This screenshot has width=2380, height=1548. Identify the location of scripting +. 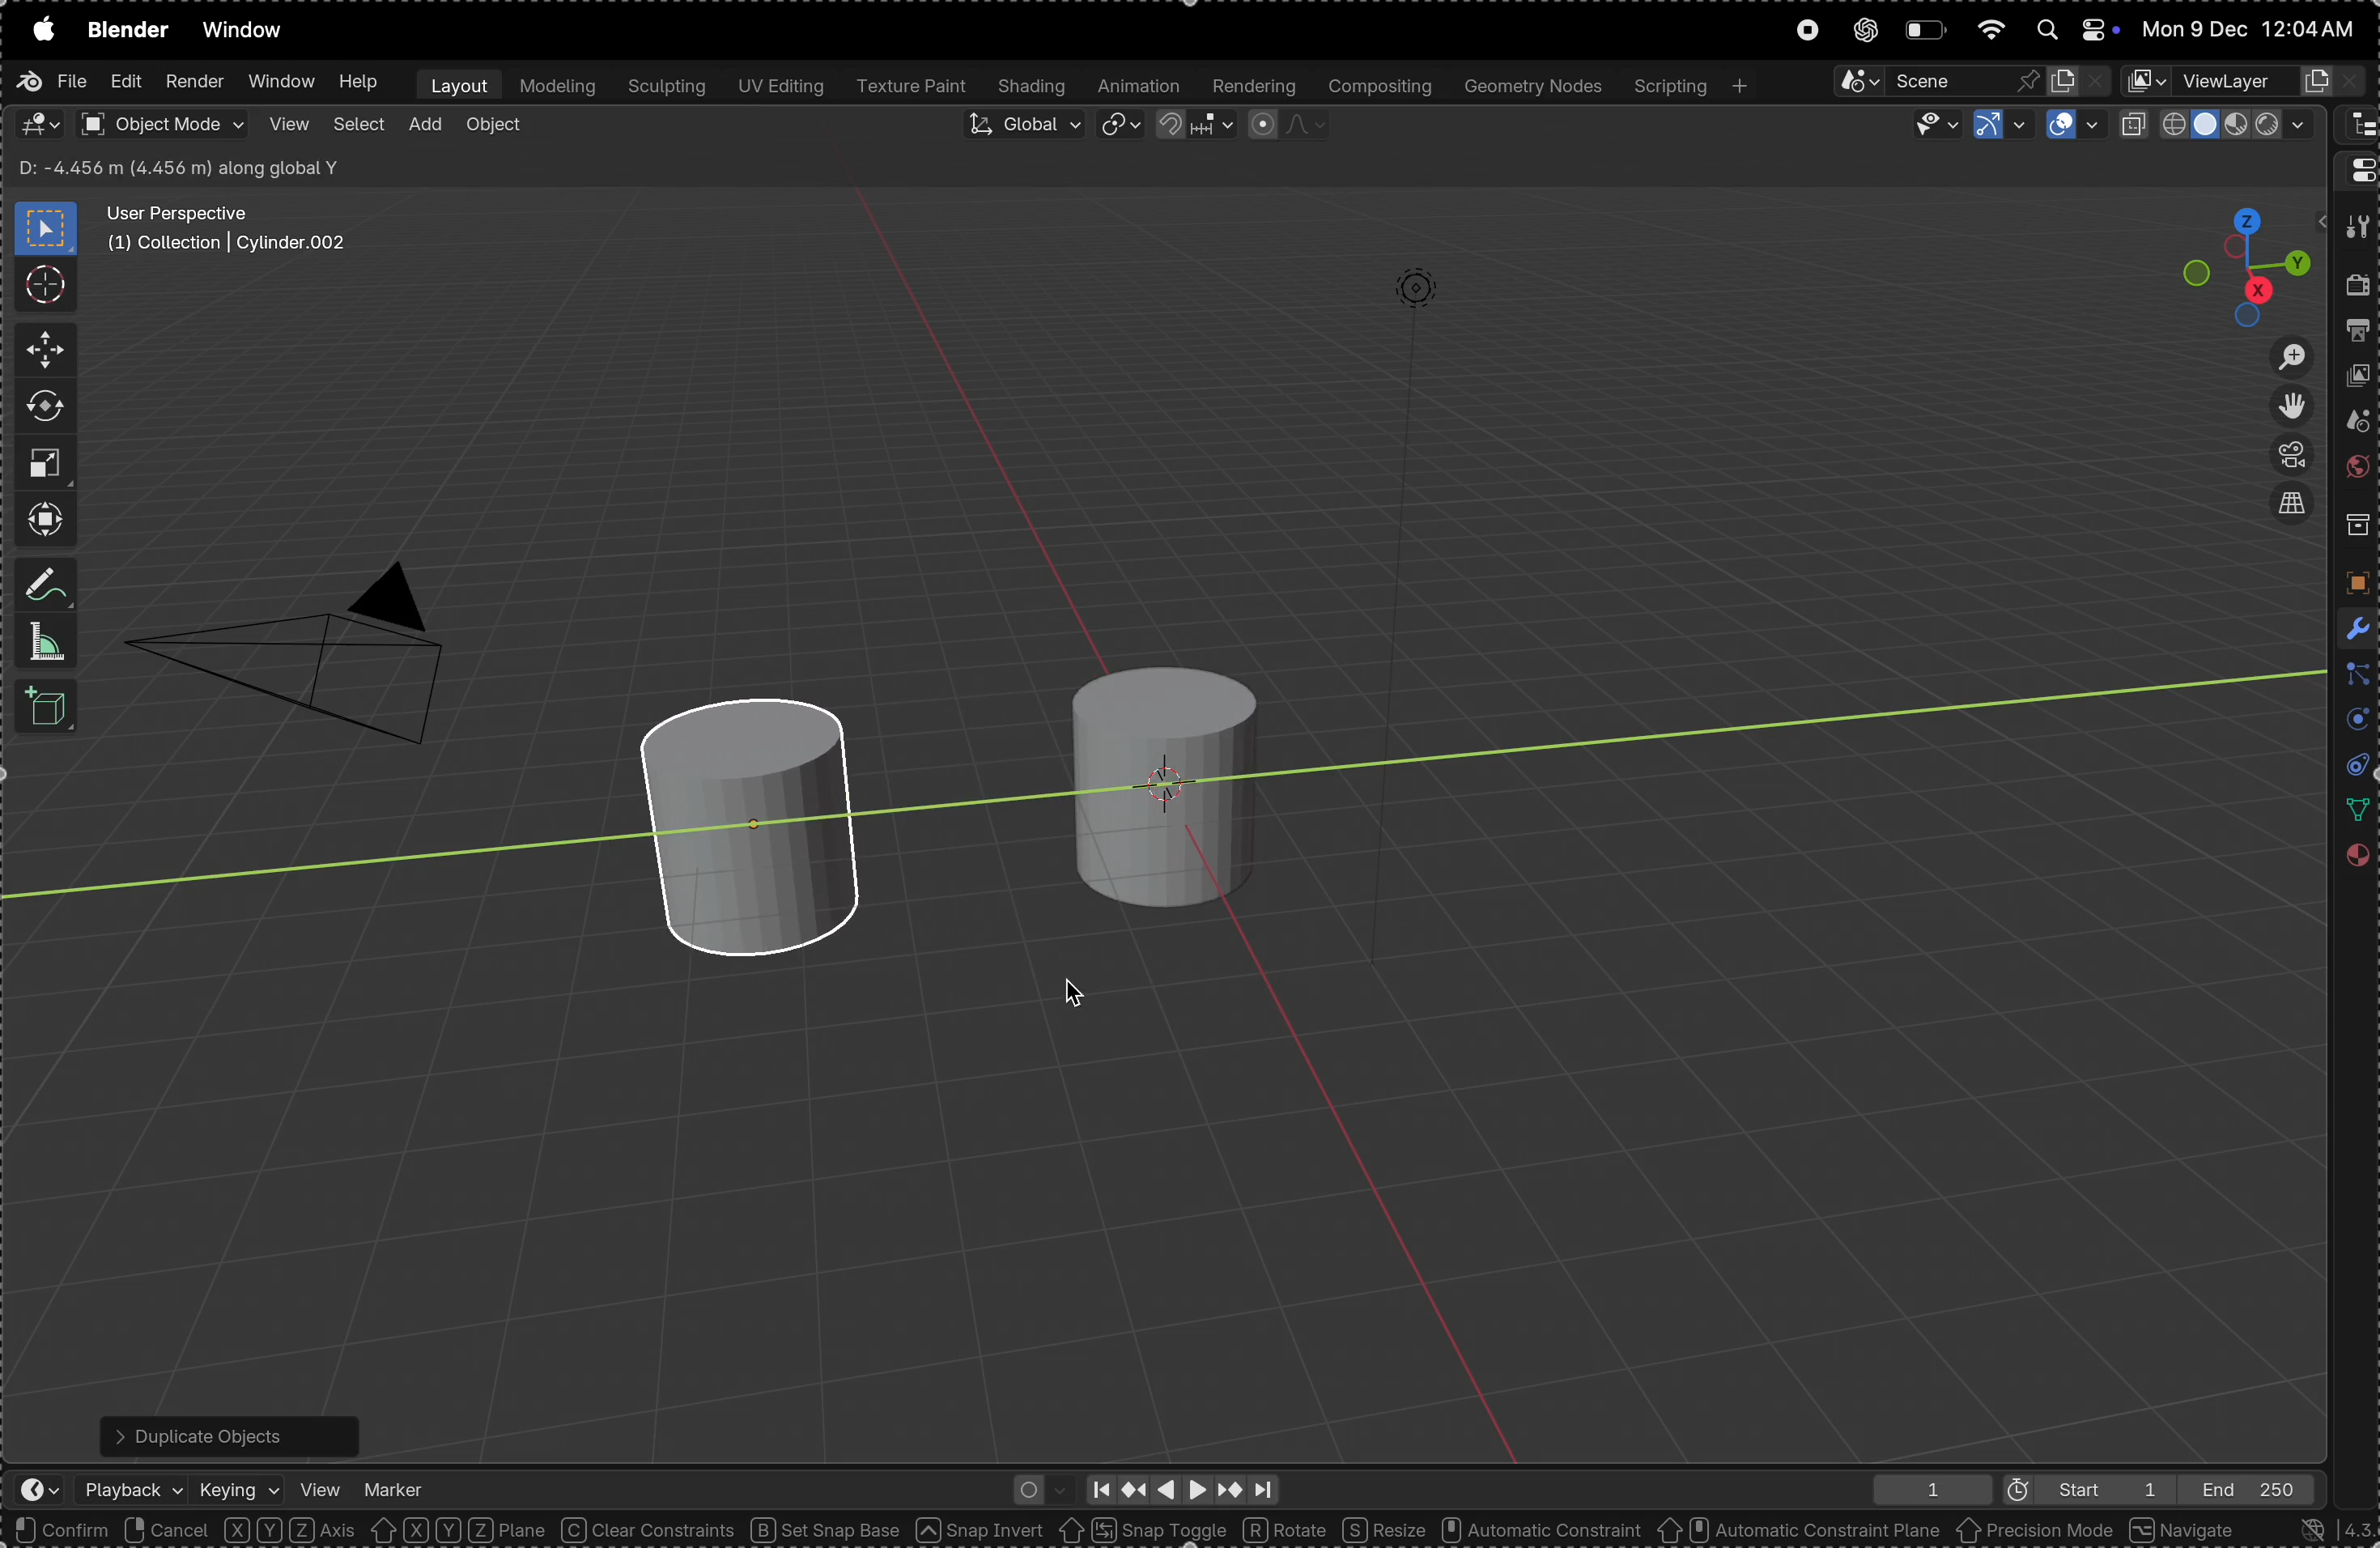
(1689, 83).